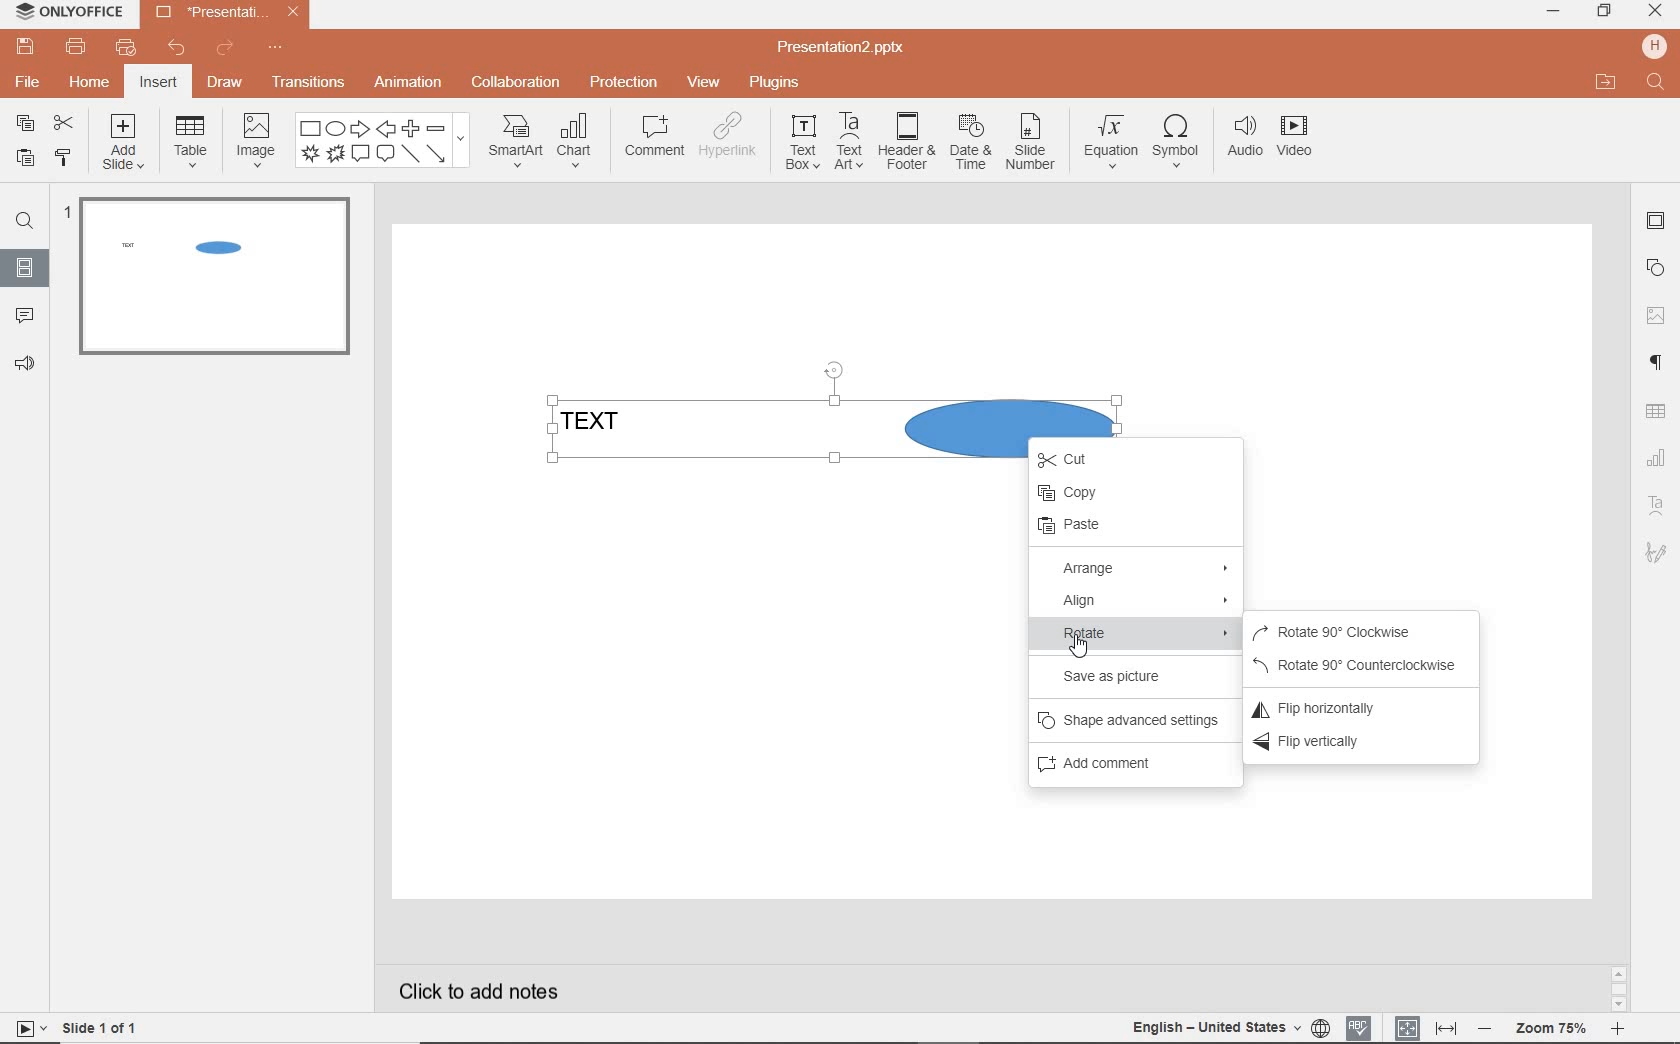 The width and height of the screenshot is (1680, 1044). Describe the element at coordinates (1296, 140) in the screenshot. I see `video` at that location.